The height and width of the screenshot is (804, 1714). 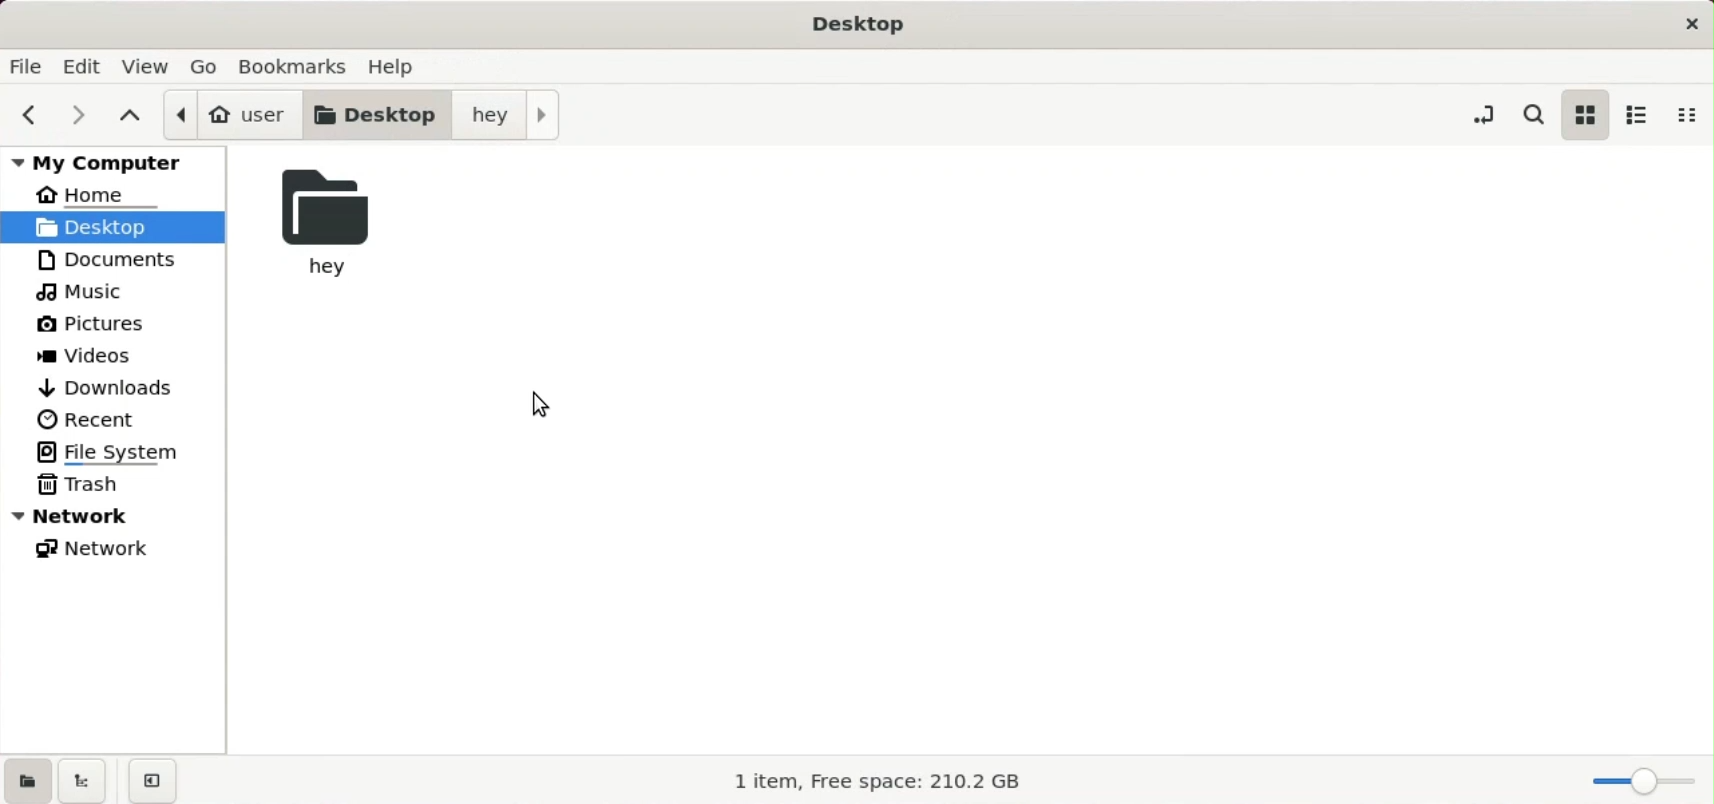 What do you see at coordinates (90, 323) in the screenshot?
I see `pictures` at bounding box center [90, 323].